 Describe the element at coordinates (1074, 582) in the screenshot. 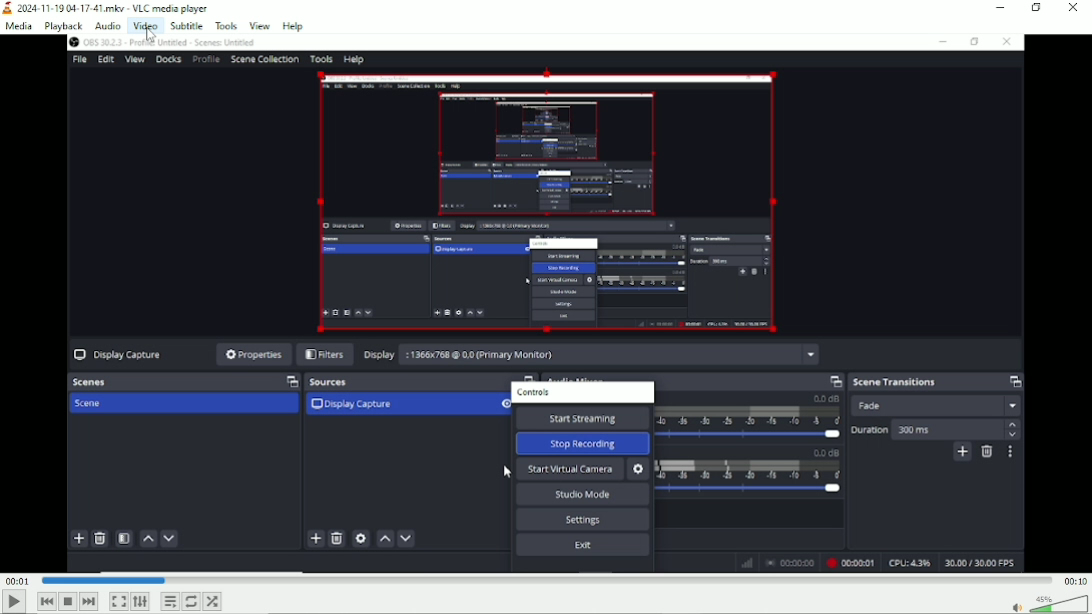

I see `Total duration` at that location.